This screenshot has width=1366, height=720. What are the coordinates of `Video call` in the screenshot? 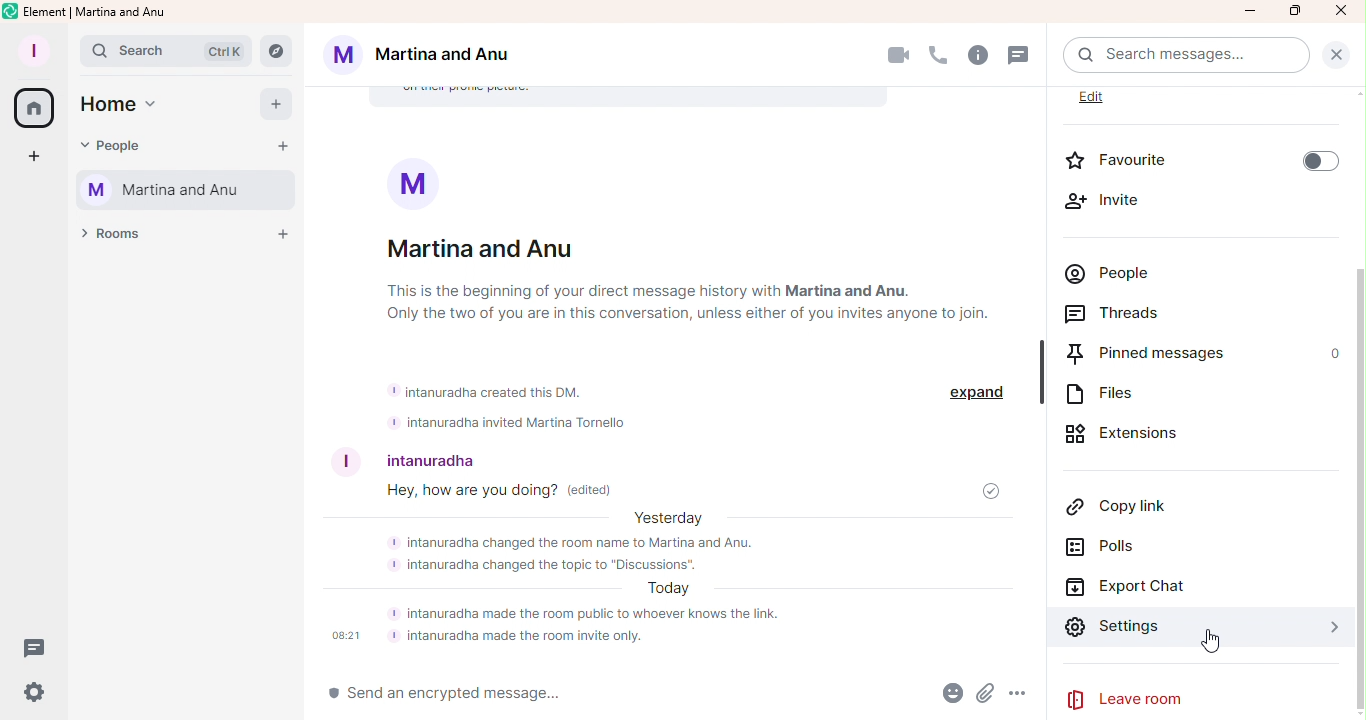 It's located at (897, 55).